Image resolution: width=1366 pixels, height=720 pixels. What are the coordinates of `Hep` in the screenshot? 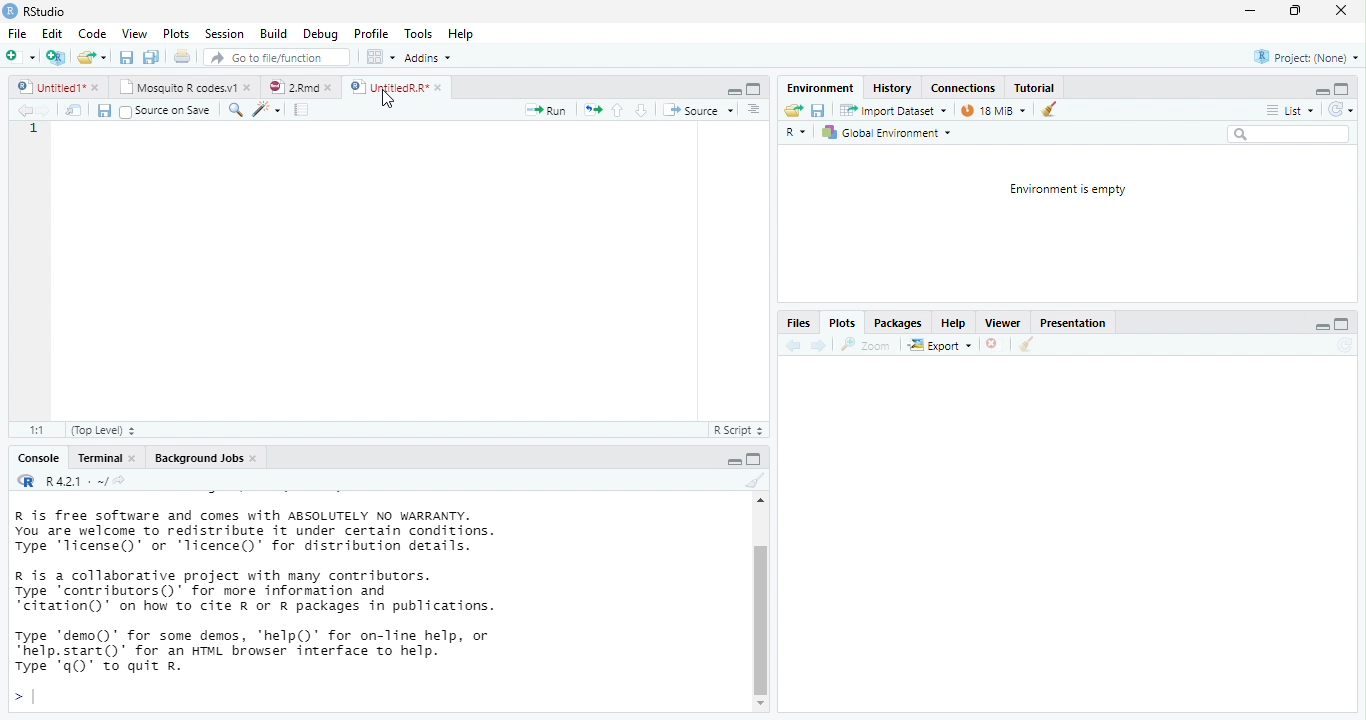 It's located at (460, 34).